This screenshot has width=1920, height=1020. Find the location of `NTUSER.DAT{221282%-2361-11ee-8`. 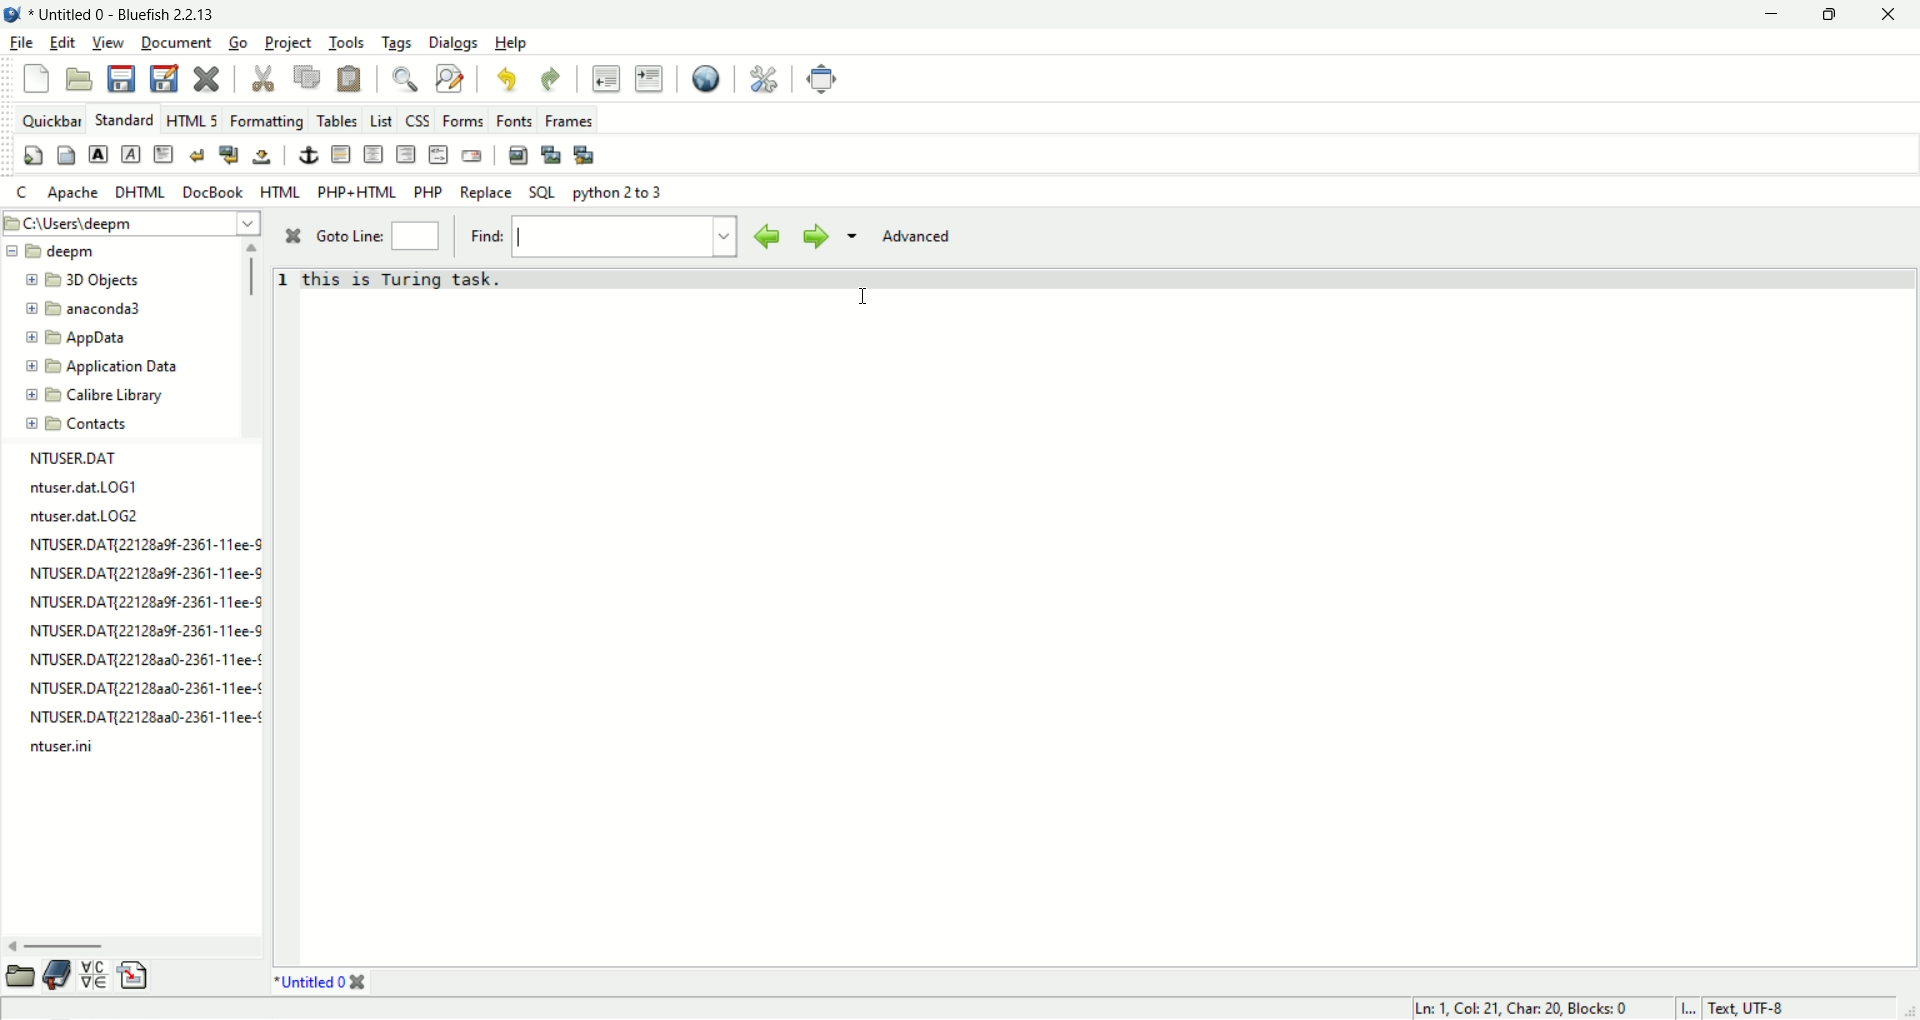

NTUSER.DAT{221282%-2361-11ee-8 is located at coordinates (135, 573).